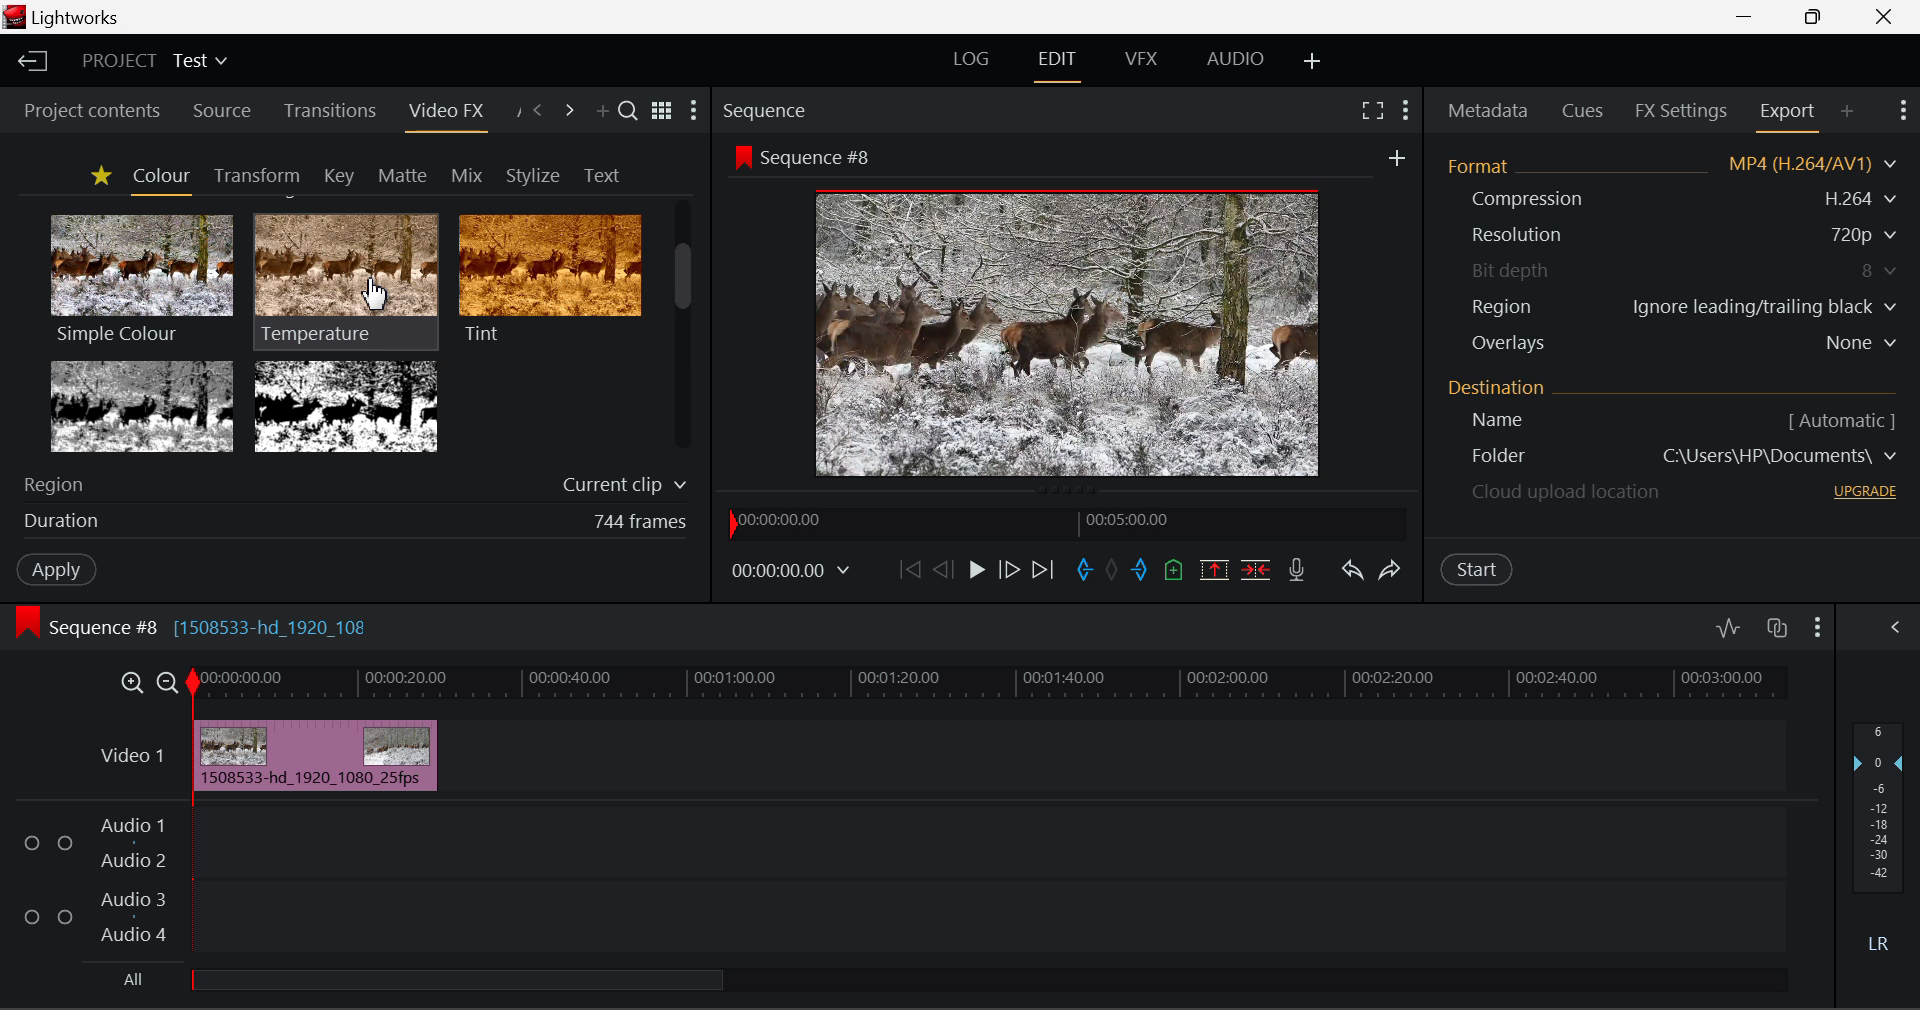 This screenshot has width=1920, height=1010. What do you see at coordinates (129, 931) in the screenshot?
I see `Audio 4` at bounding box center [129, 931].